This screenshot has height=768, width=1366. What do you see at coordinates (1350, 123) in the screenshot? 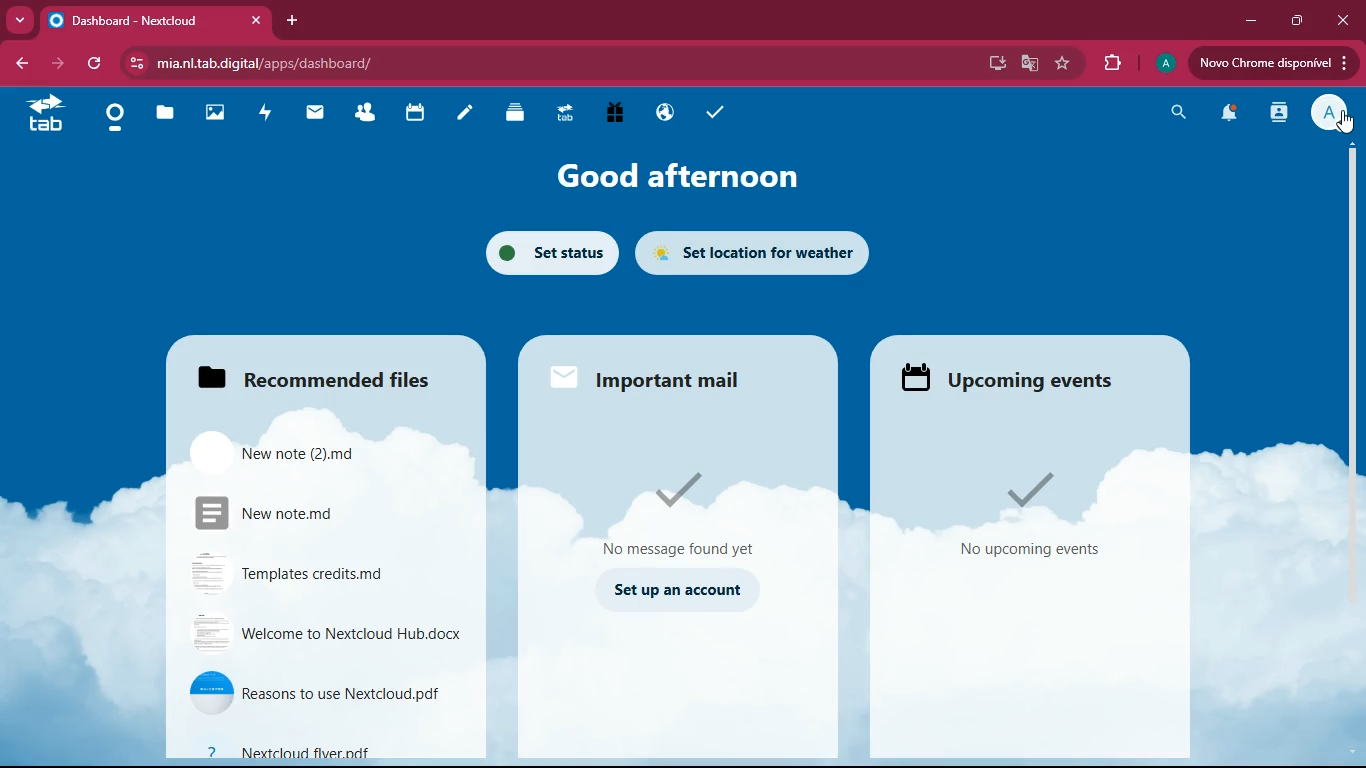
I see `cursor` at bounding box center [1350, 123].